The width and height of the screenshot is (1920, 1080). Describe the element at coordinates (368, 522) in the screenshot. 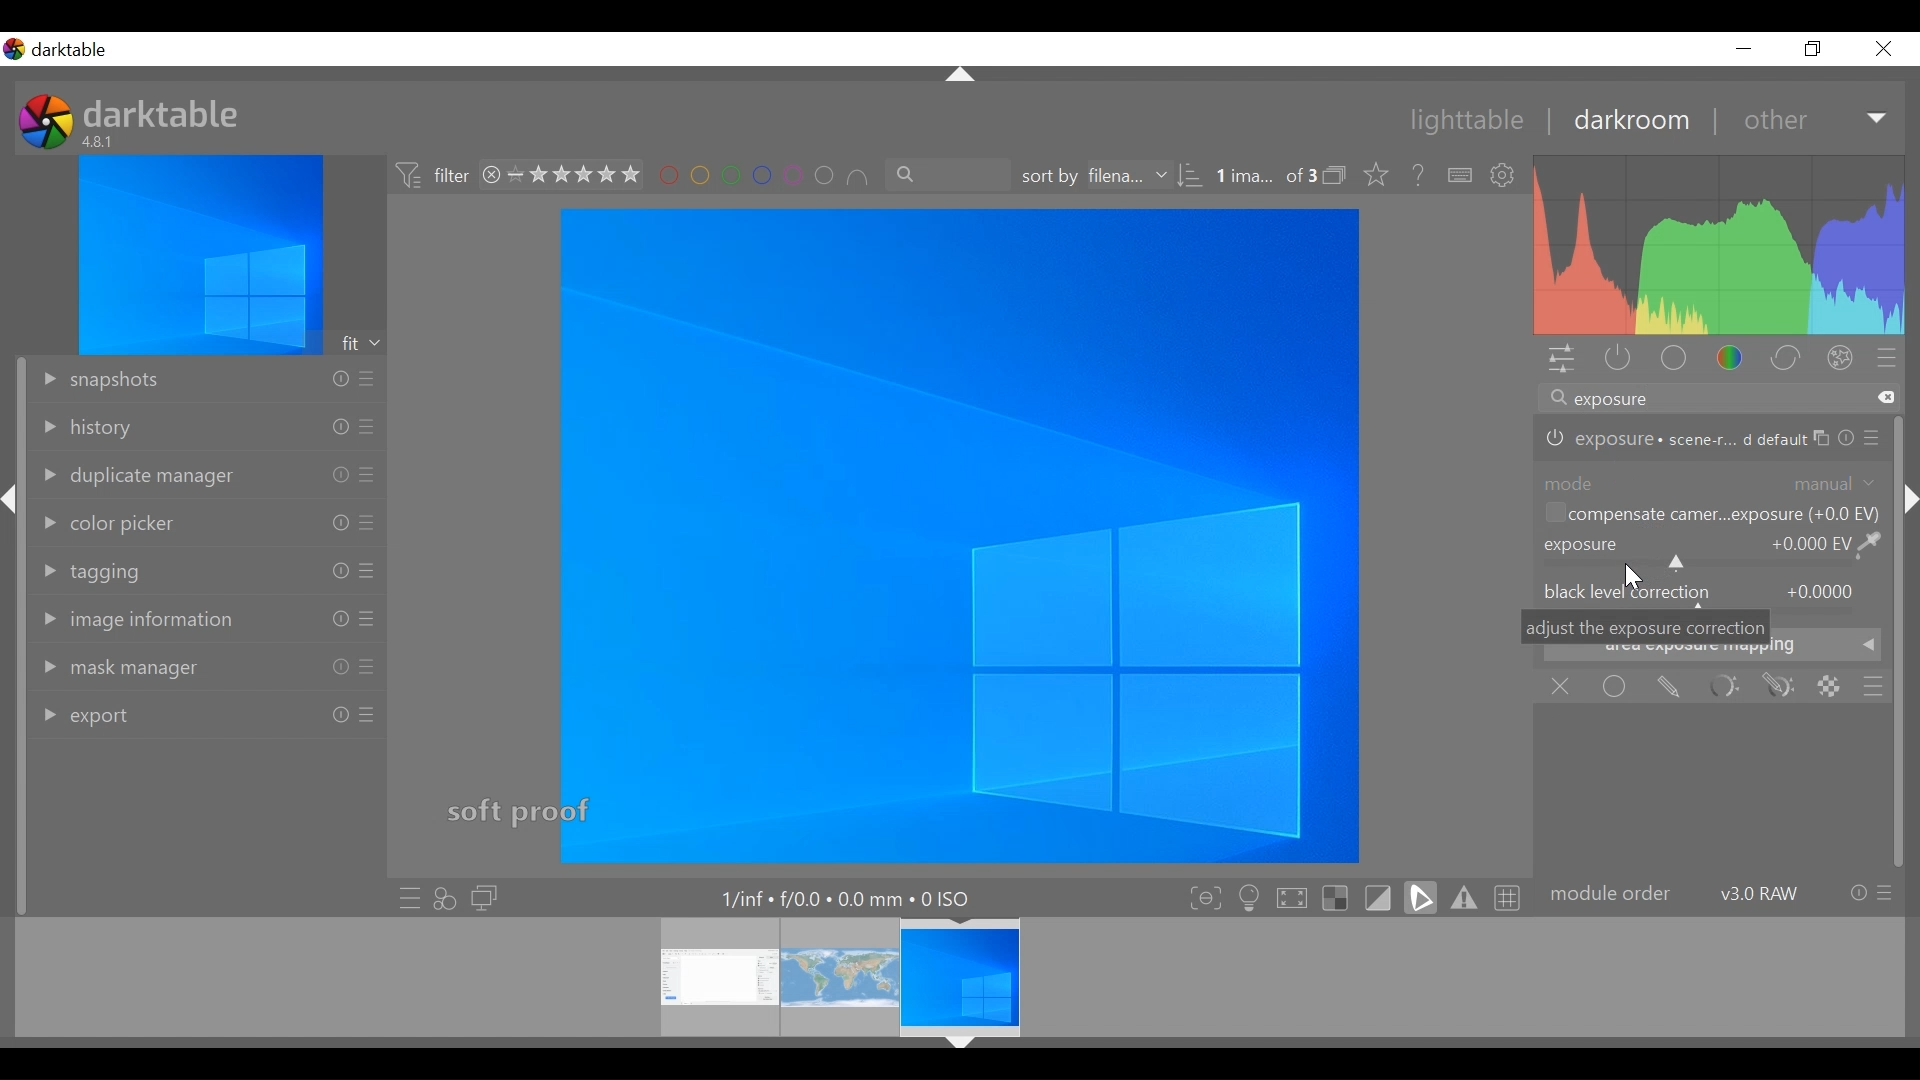

I see `presets` at that location.